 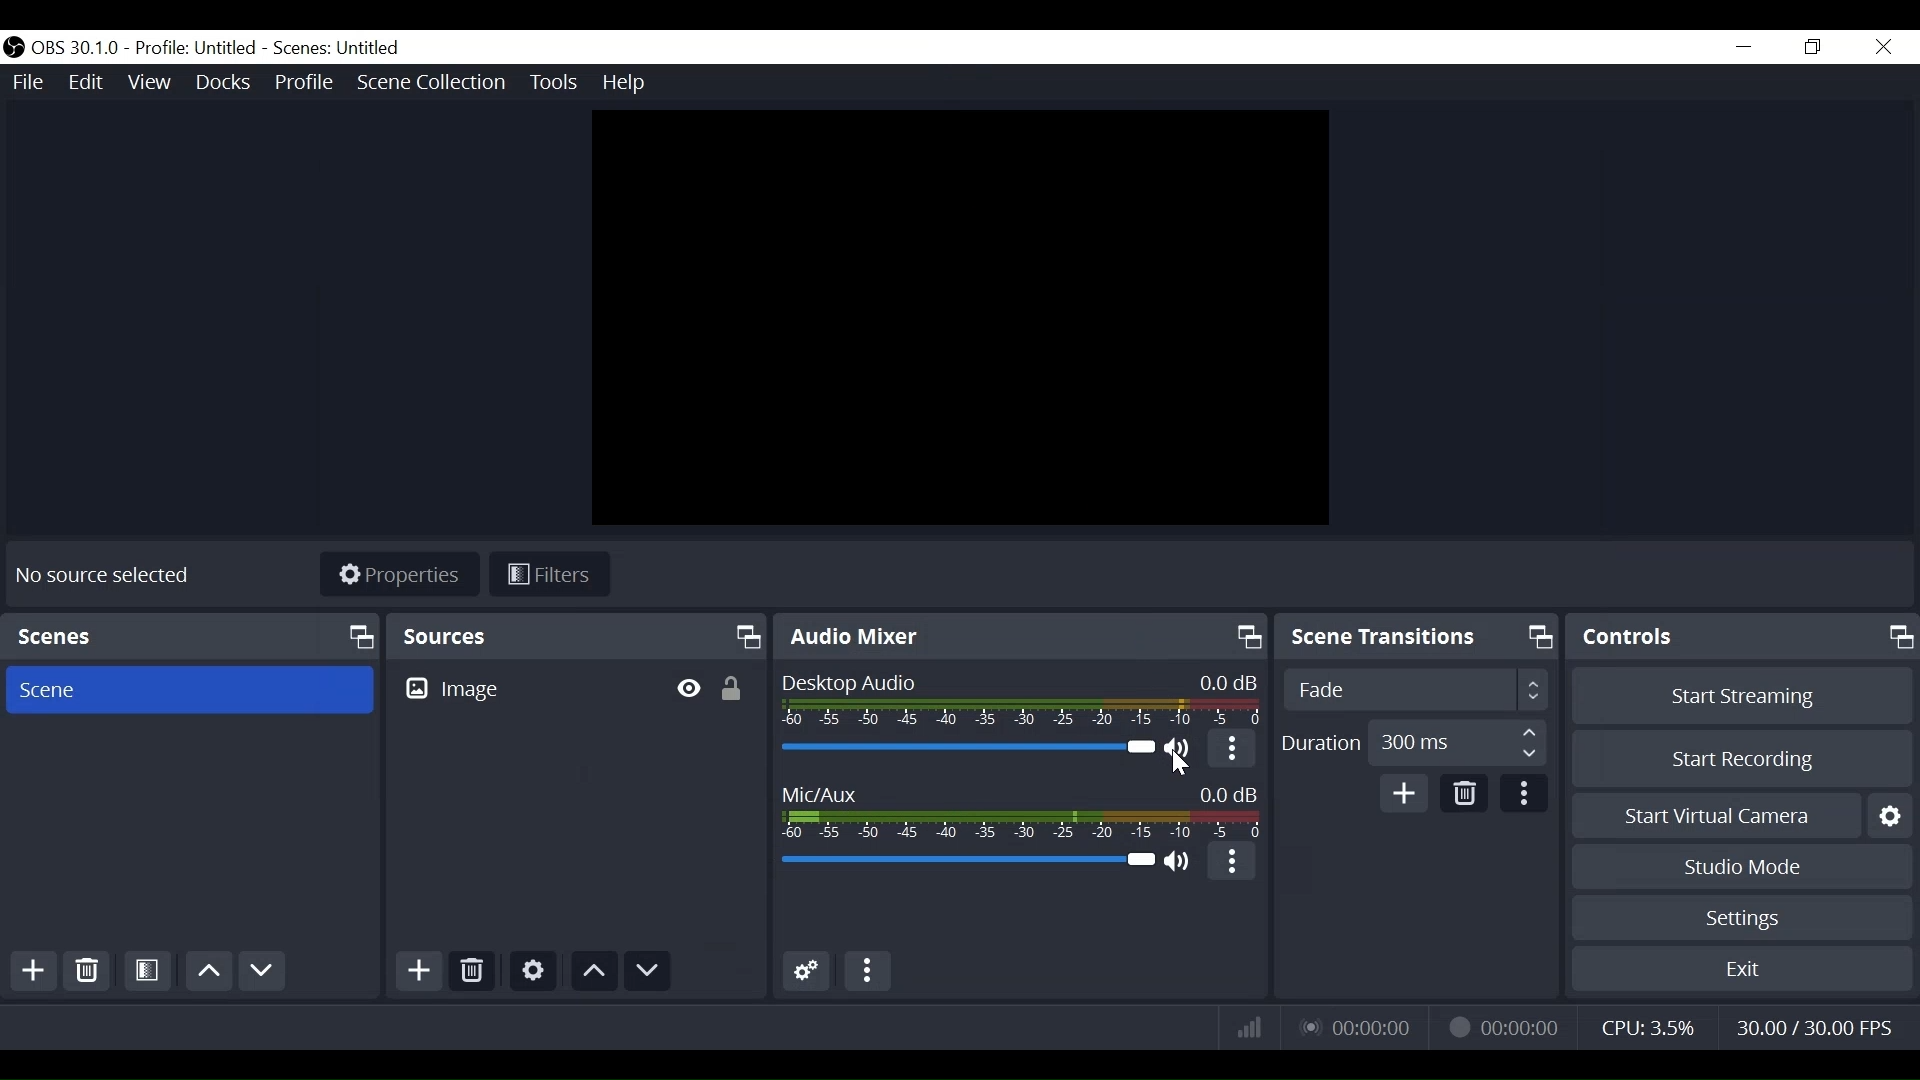 I want to click on Delete, so click(x=471, y=971).